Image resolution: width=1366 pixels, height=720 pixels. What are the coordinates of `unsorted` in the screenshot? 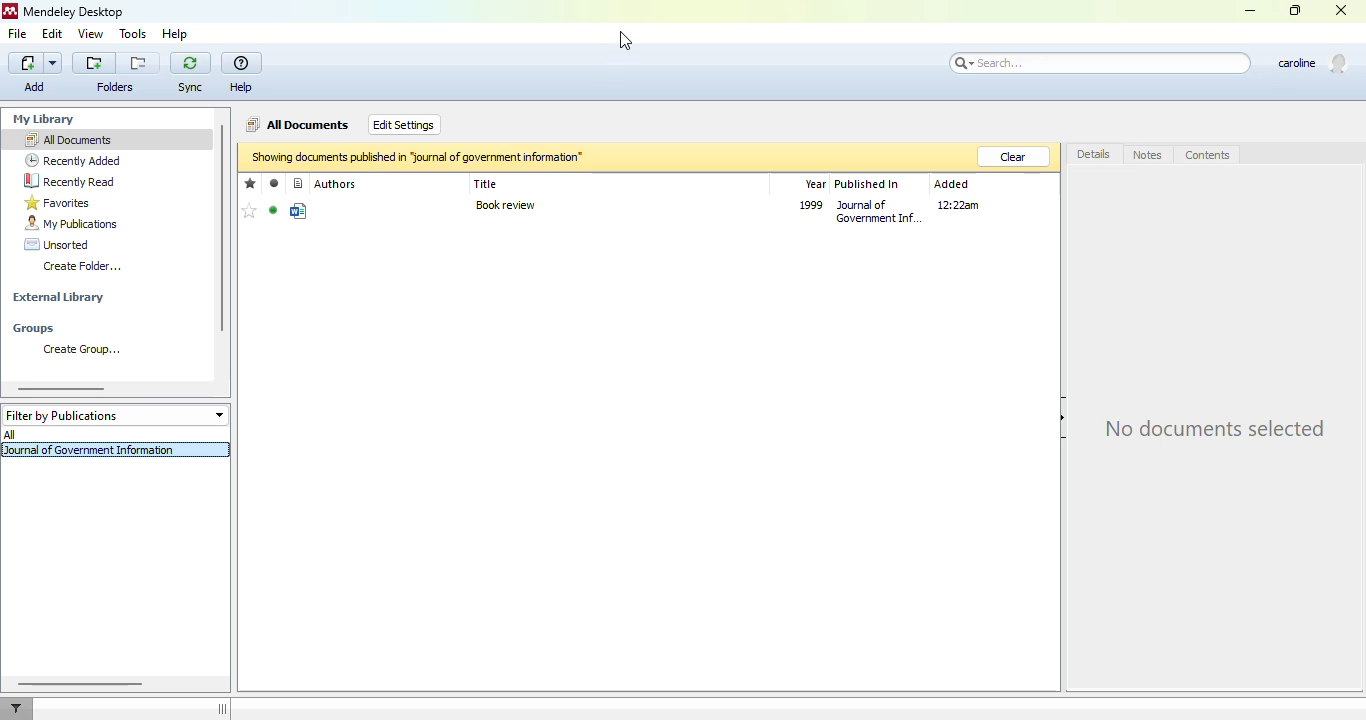 It's located at (57, 244).